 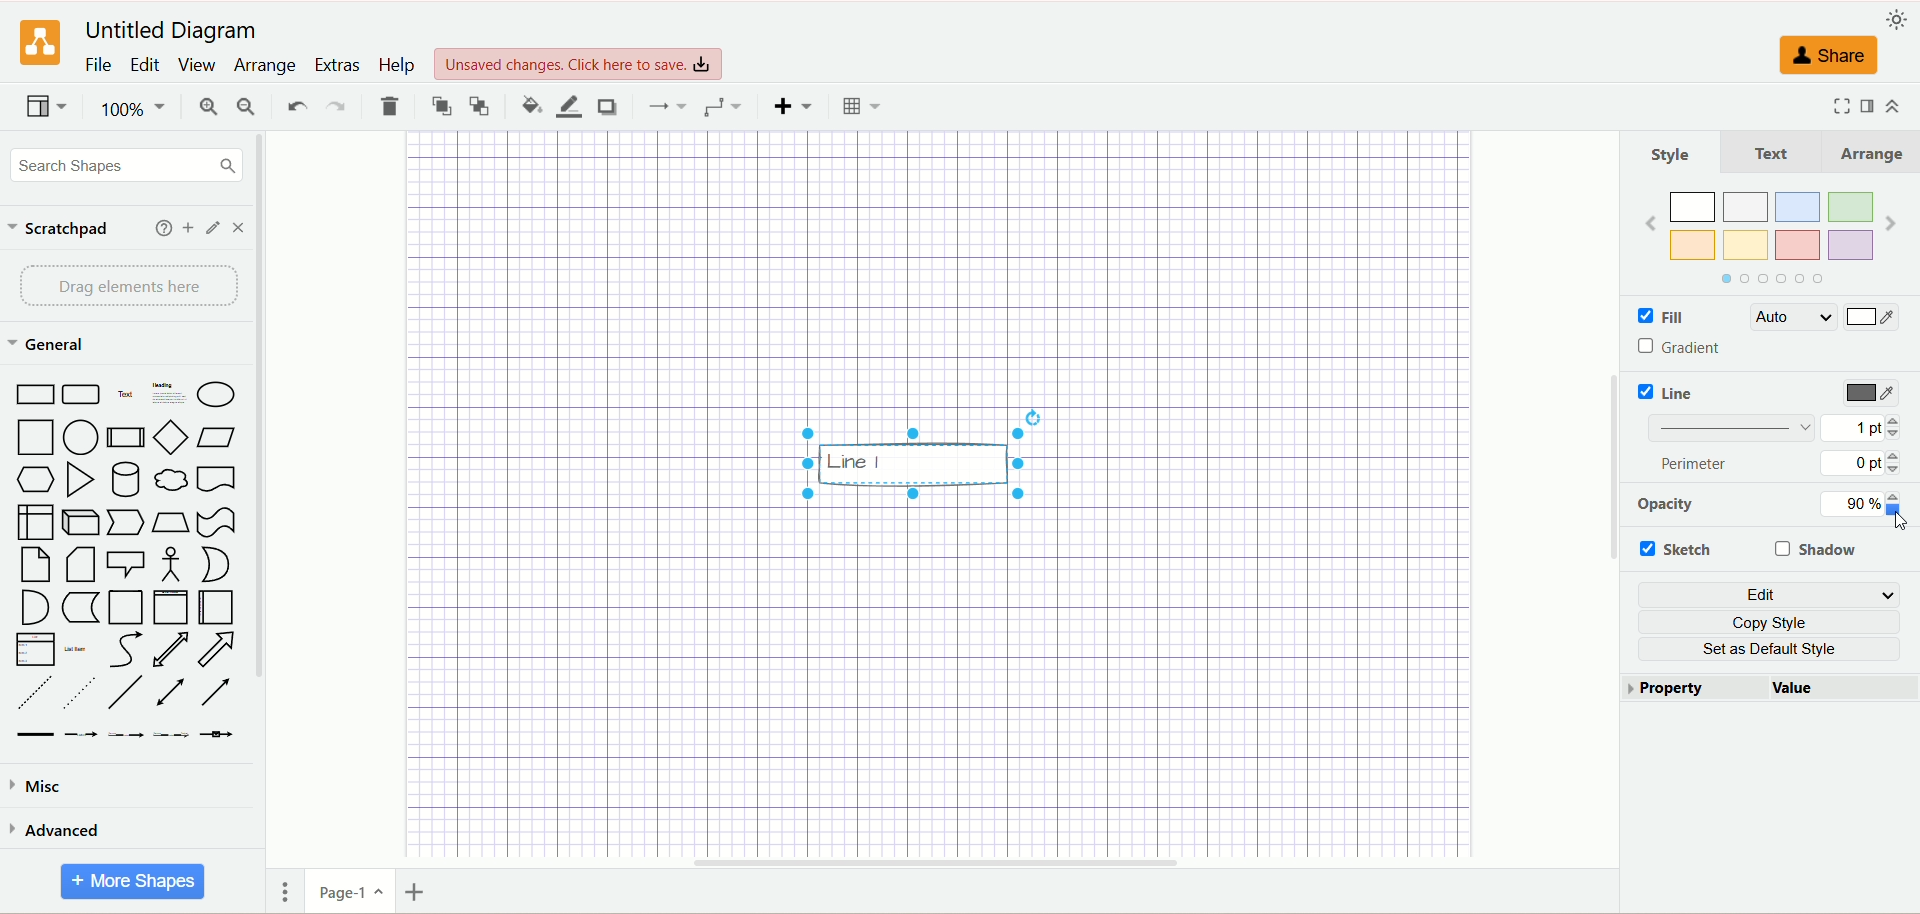 I want to click on Line, so click(x=126, y=694).